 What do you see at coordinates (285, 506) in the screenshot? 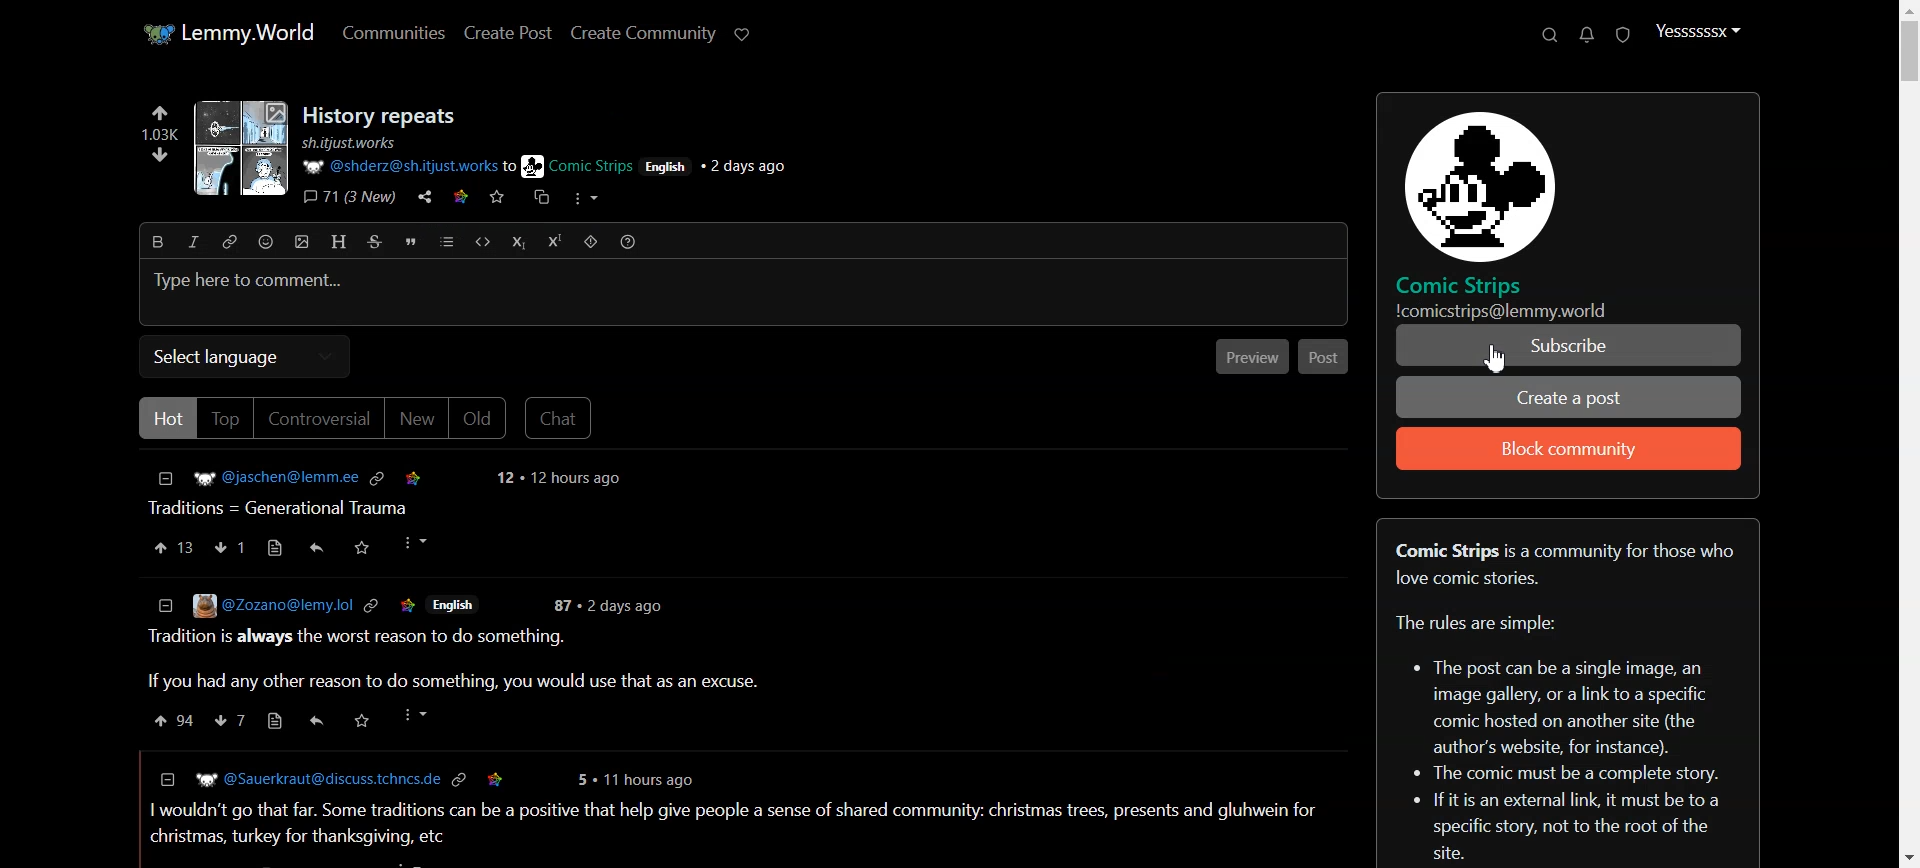
I see `Traditions = Generational Trauma` at bounding box center [285, 506].